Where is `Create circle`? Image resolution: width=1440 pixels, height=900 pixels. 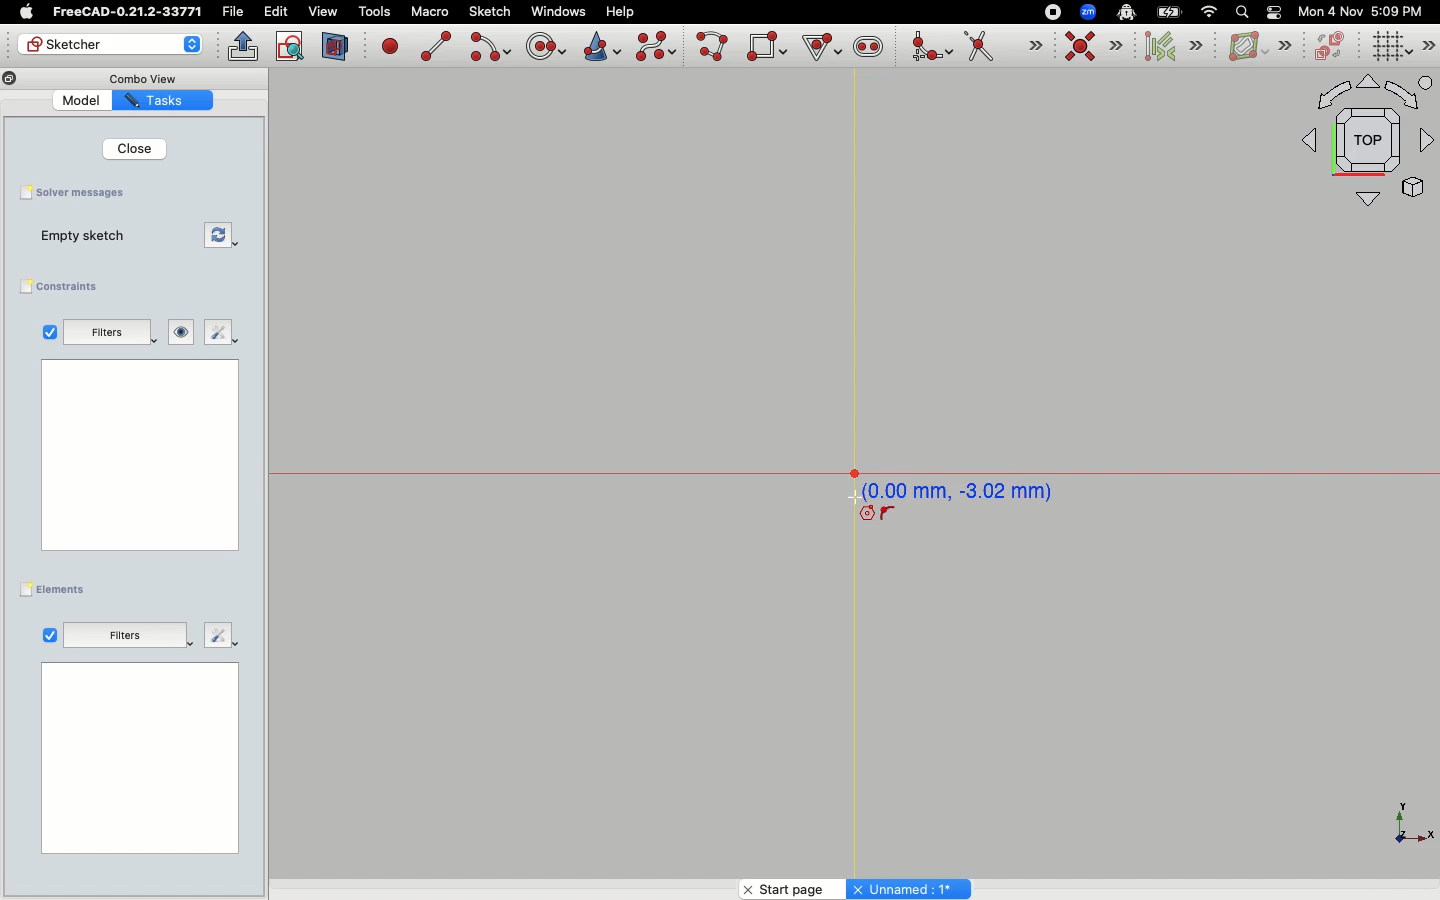
Create circle is located at coordinates (546, 44).